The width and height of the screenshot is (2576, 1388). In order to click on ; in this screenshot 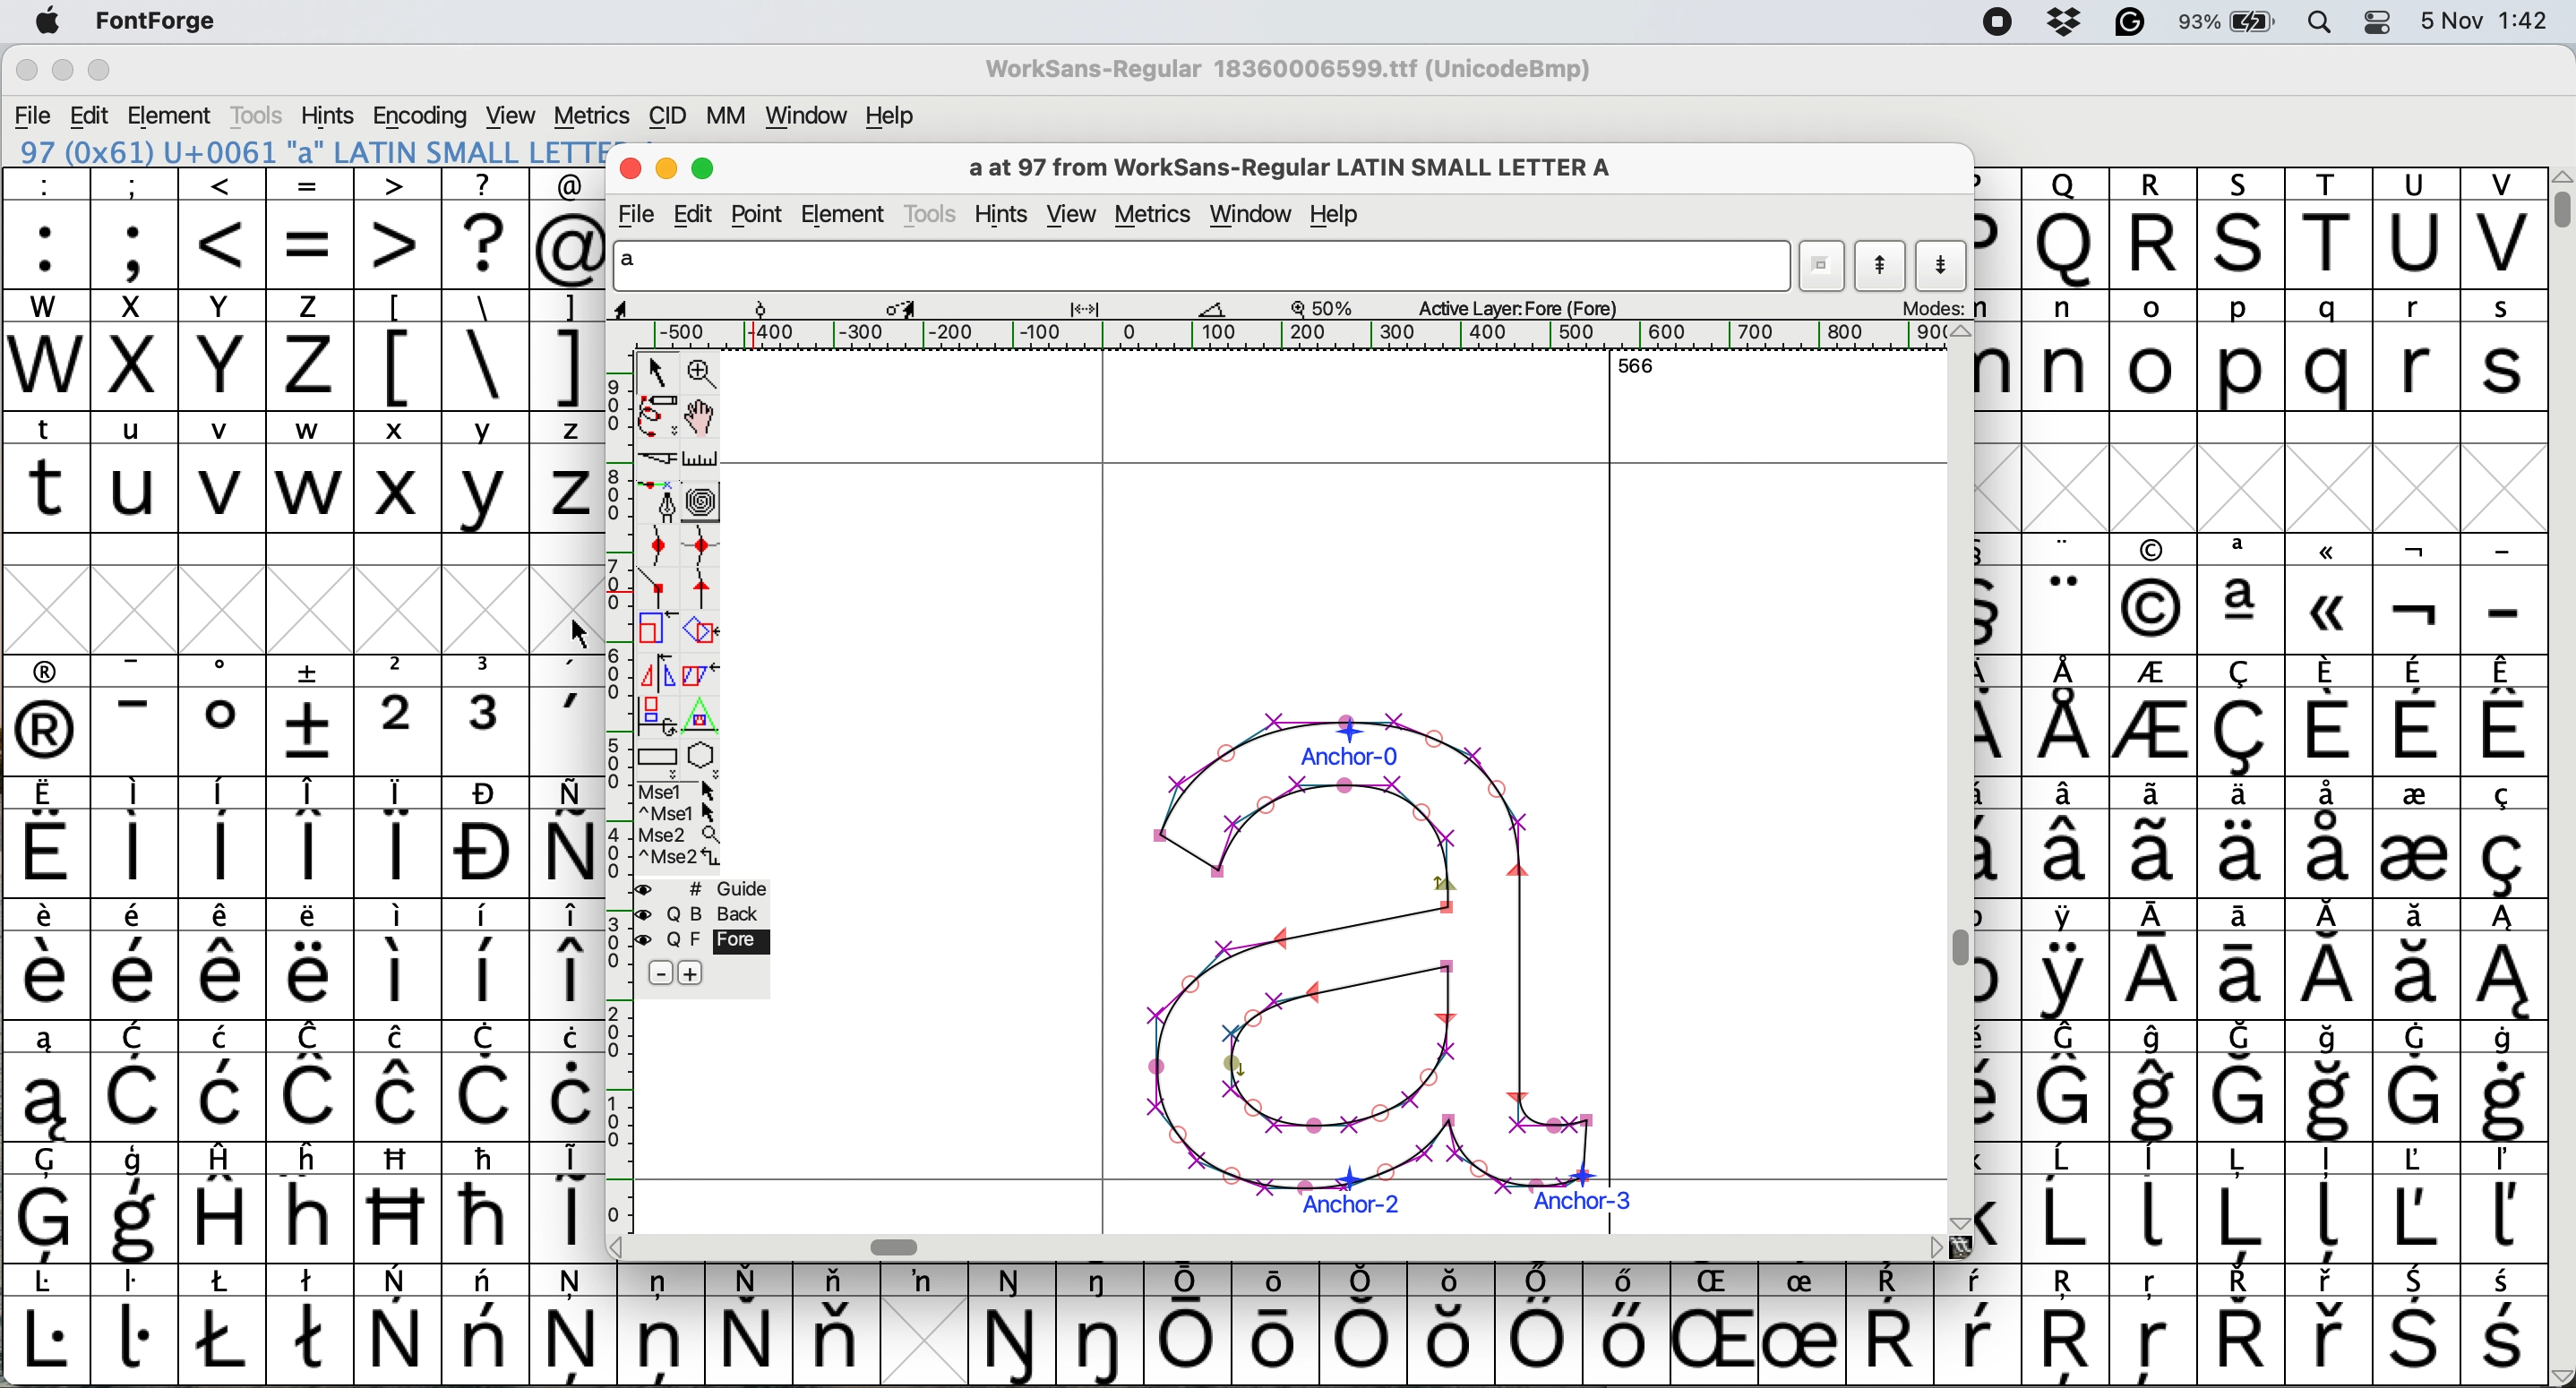, I will do `click(135, 226)`.